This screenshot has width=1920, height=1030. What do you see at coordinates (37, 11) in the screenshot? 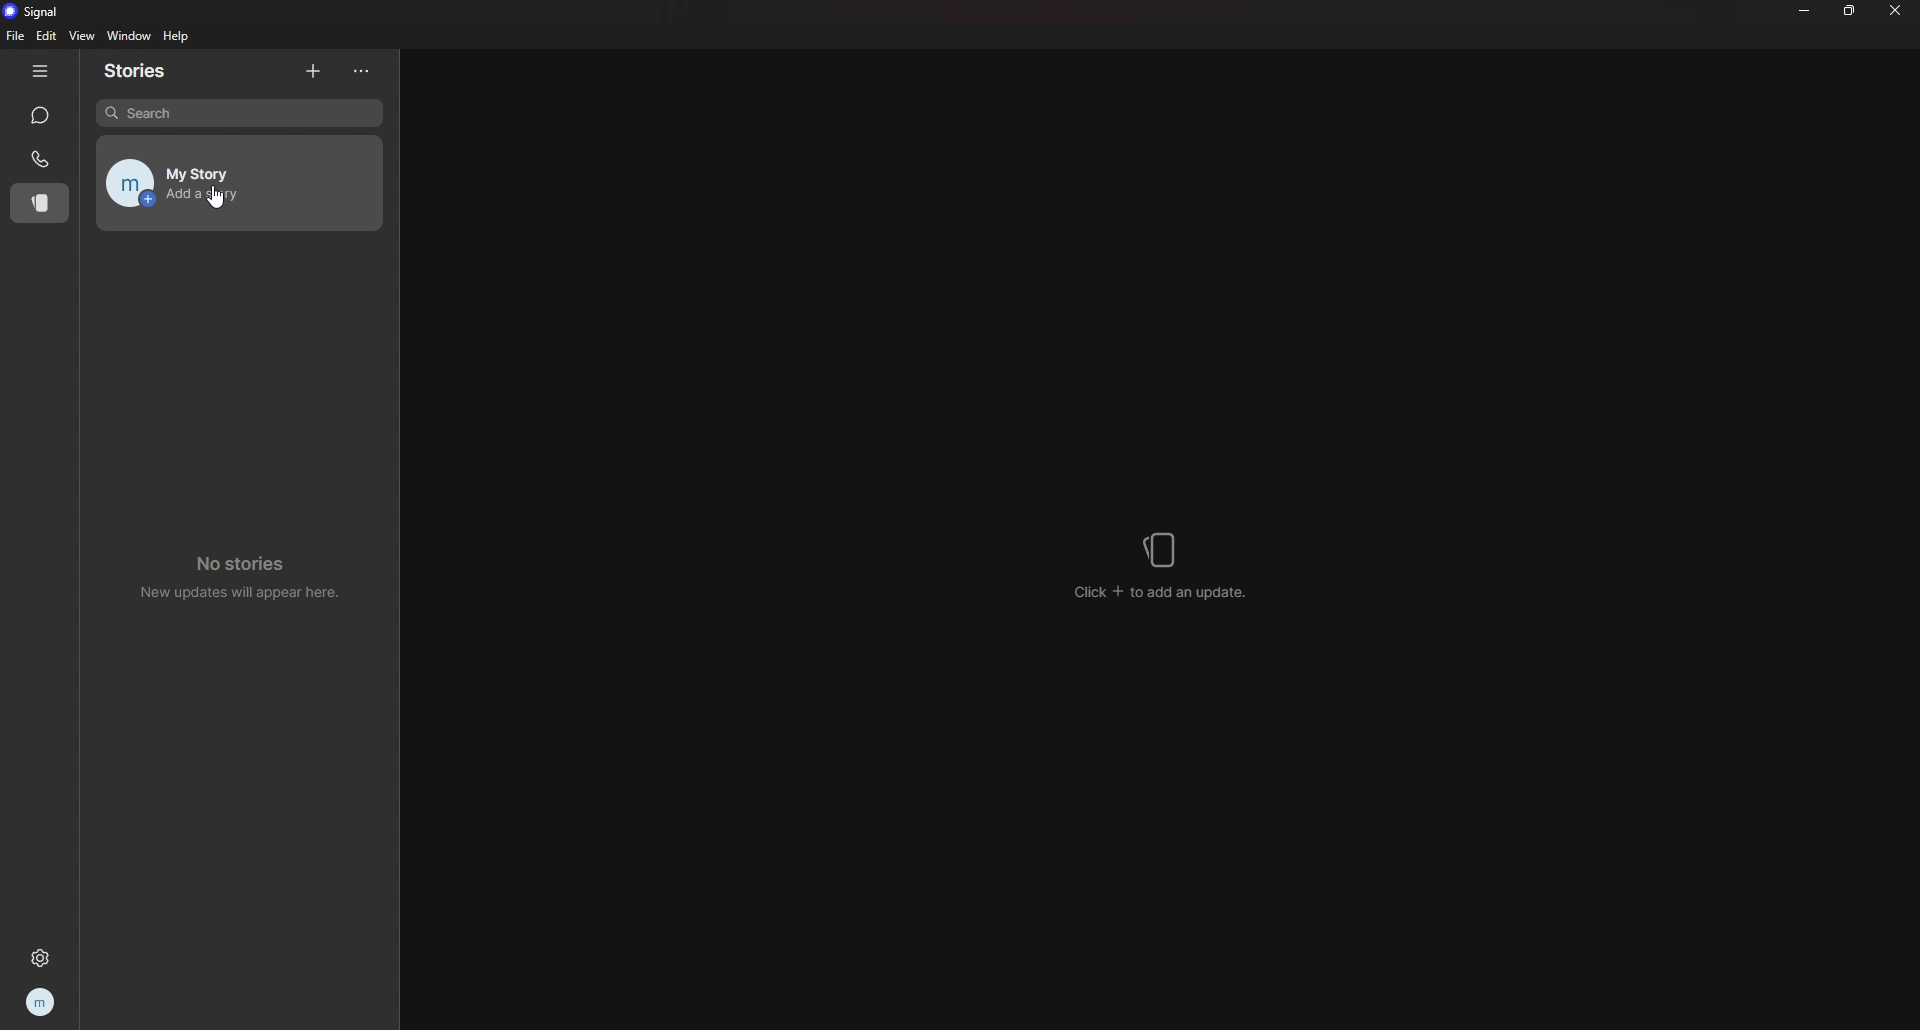
I see `signal` at bounding box center [37, 11].